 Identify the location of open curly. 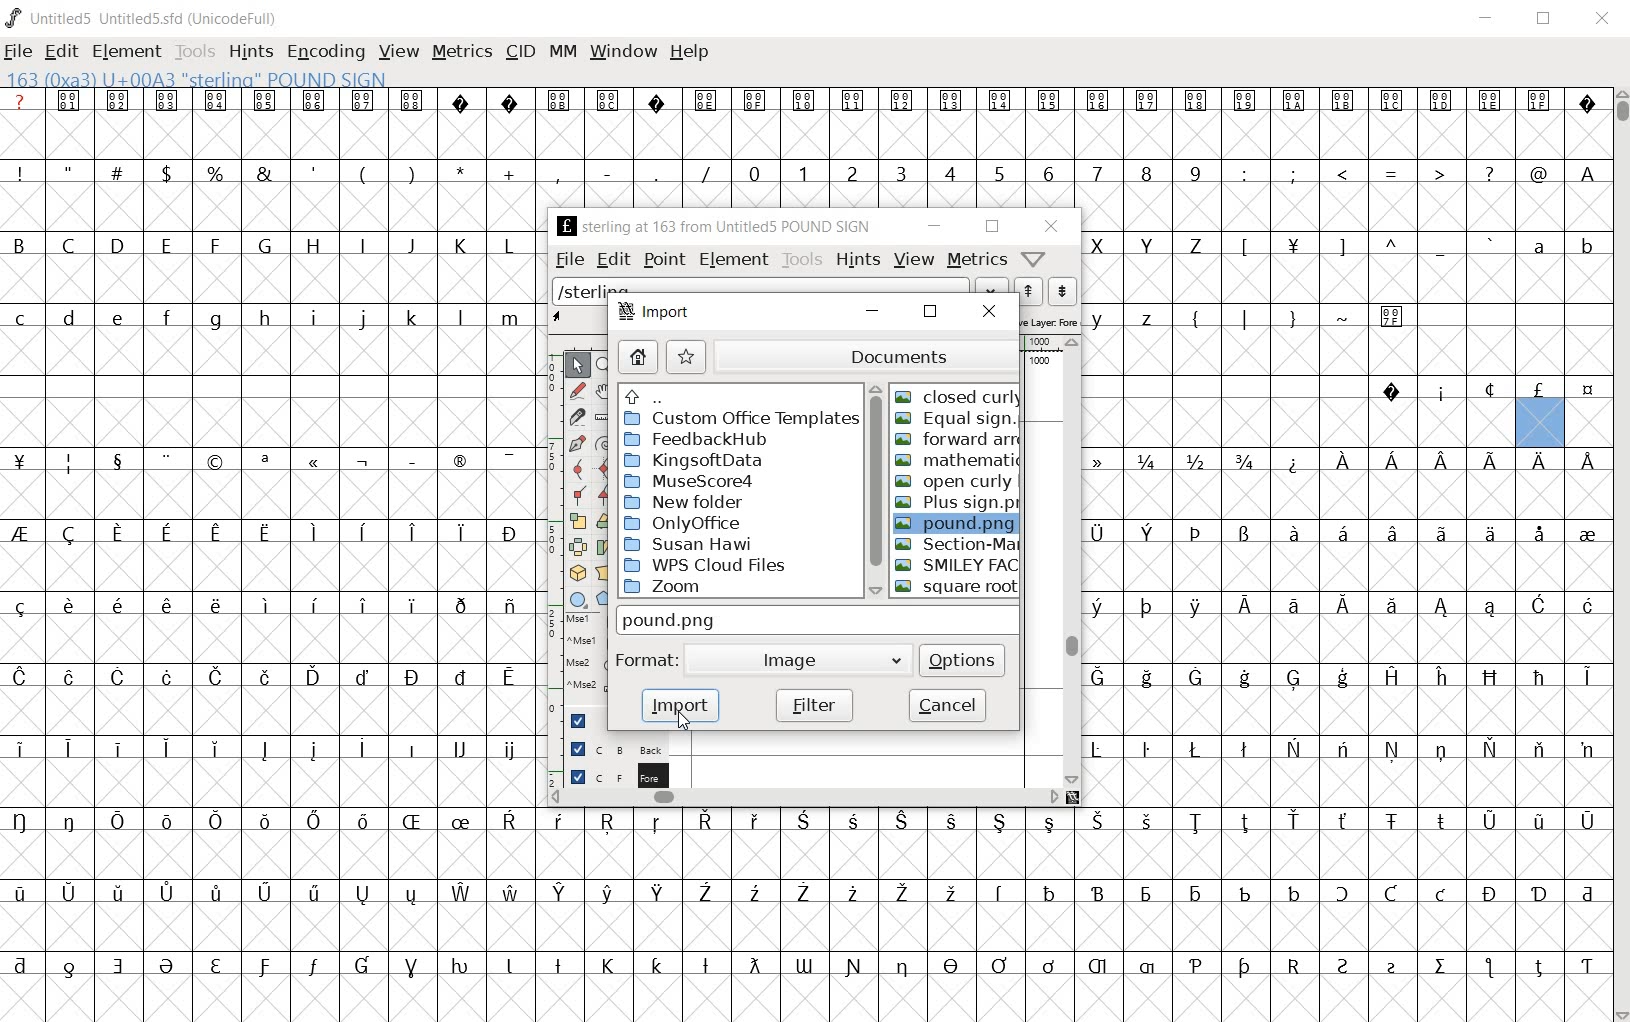
(954, 480).